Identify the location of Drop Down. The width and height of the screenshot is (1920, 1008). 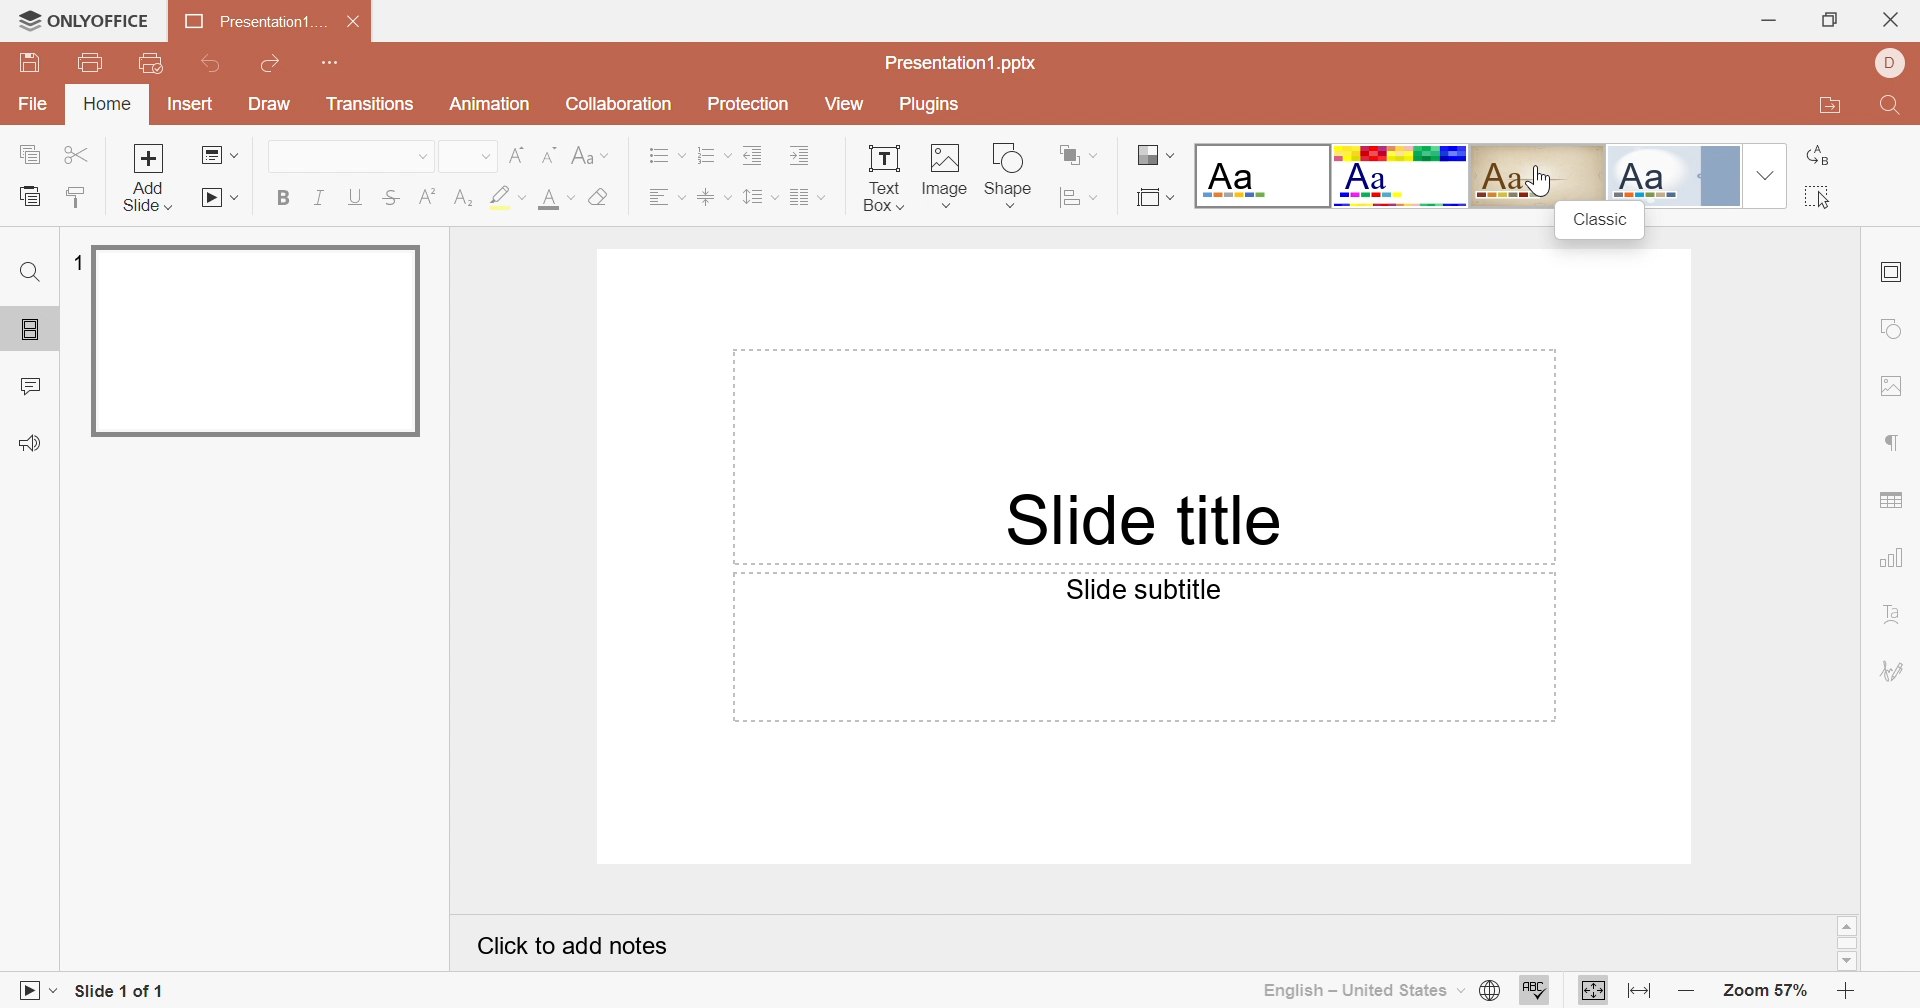
(520, 197).